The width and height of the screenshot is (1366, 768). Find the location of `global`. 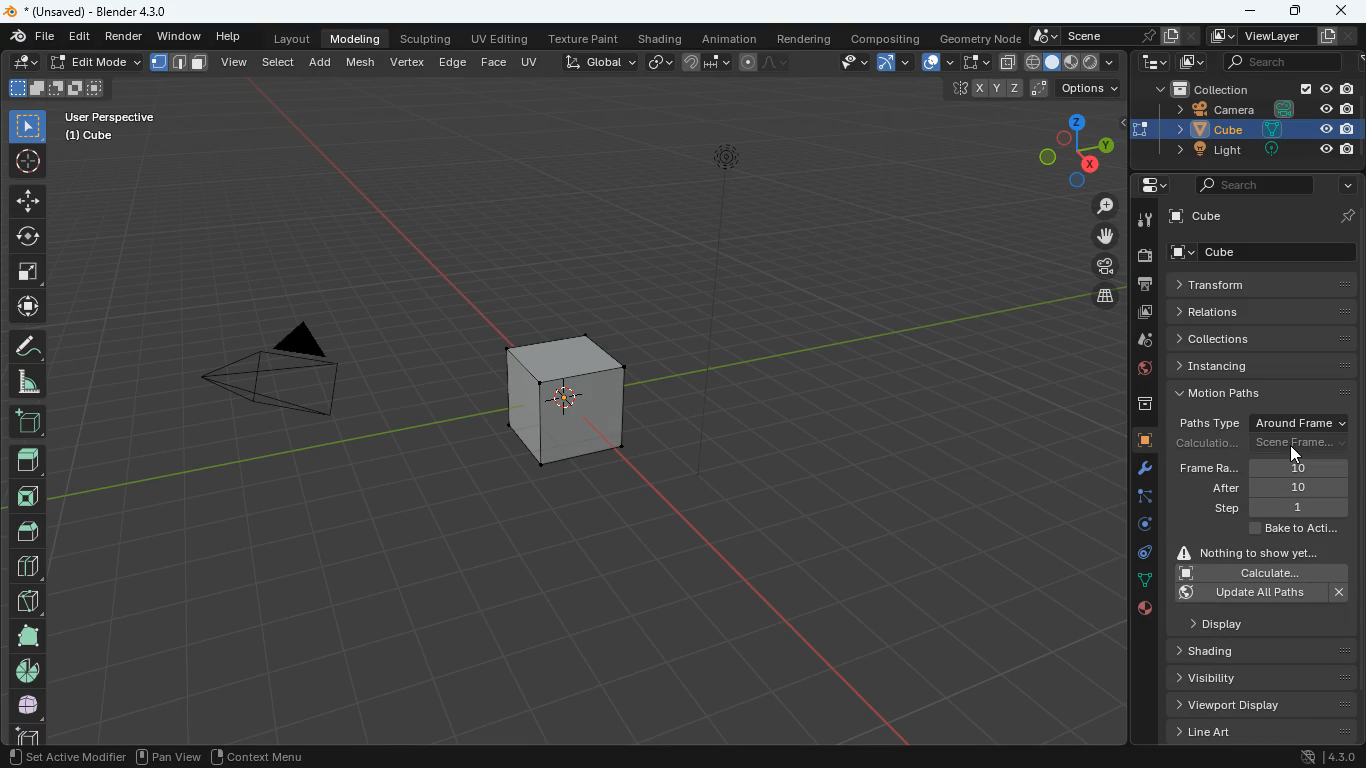

global is located at coordinates (600, 61).